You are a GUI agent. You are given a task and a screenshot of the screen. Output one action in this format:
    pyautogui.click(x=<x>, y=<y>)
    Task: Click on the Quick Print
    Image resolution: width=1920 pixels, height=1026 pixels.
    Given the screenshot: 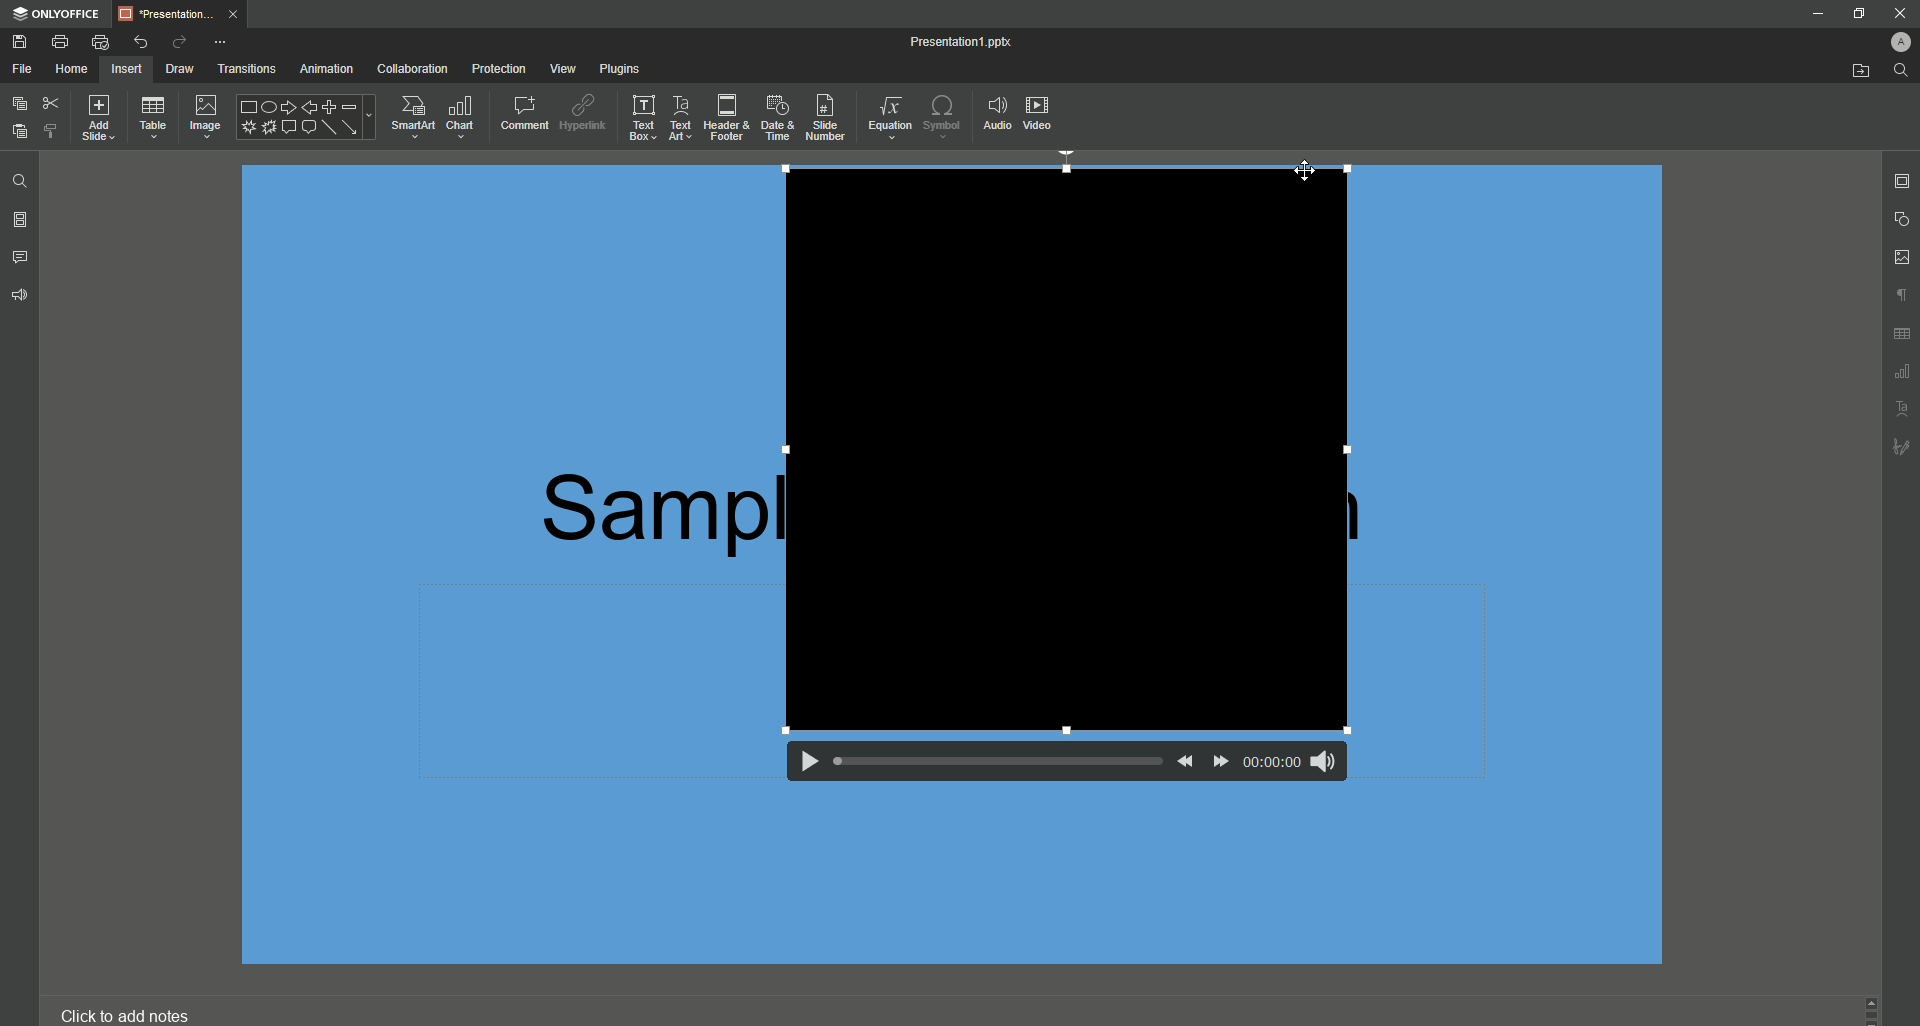 What is the action you would take?
    pyautogui.click(x=101, y=41)
    